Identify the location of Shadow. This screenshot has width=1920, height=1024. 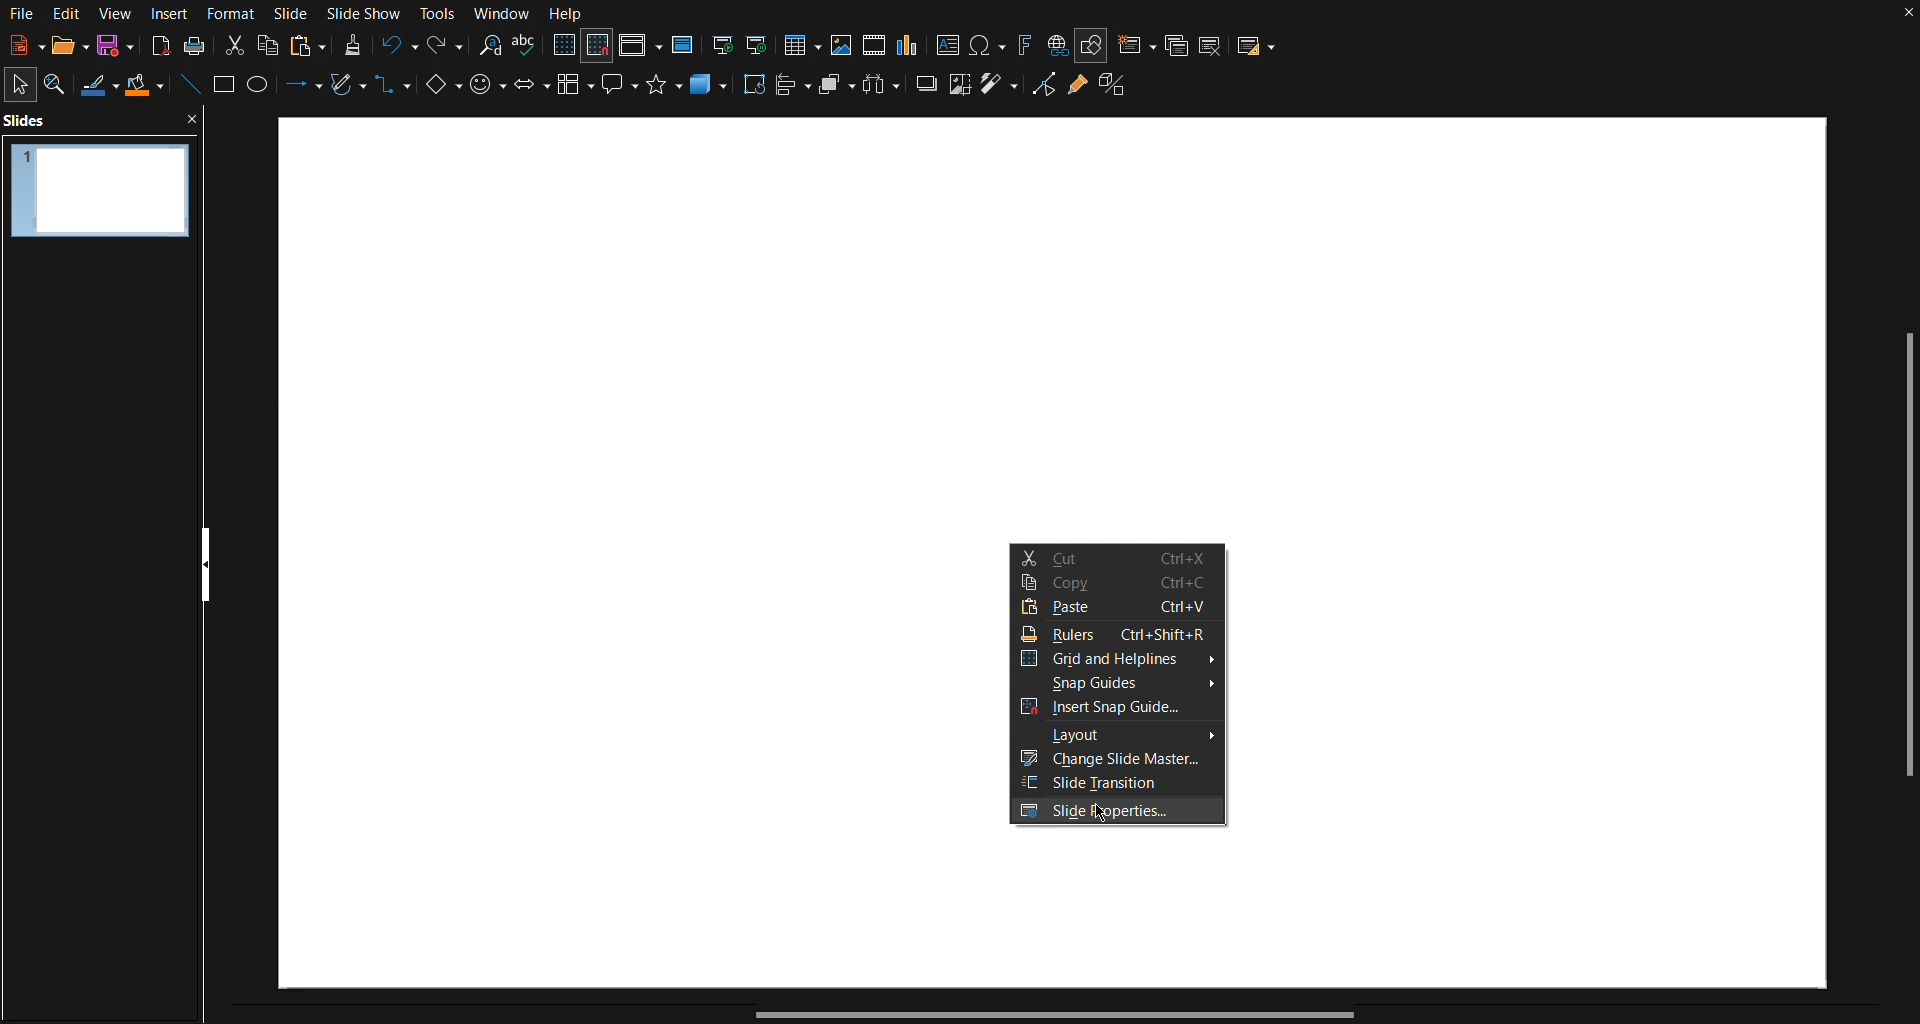
(925, 91).